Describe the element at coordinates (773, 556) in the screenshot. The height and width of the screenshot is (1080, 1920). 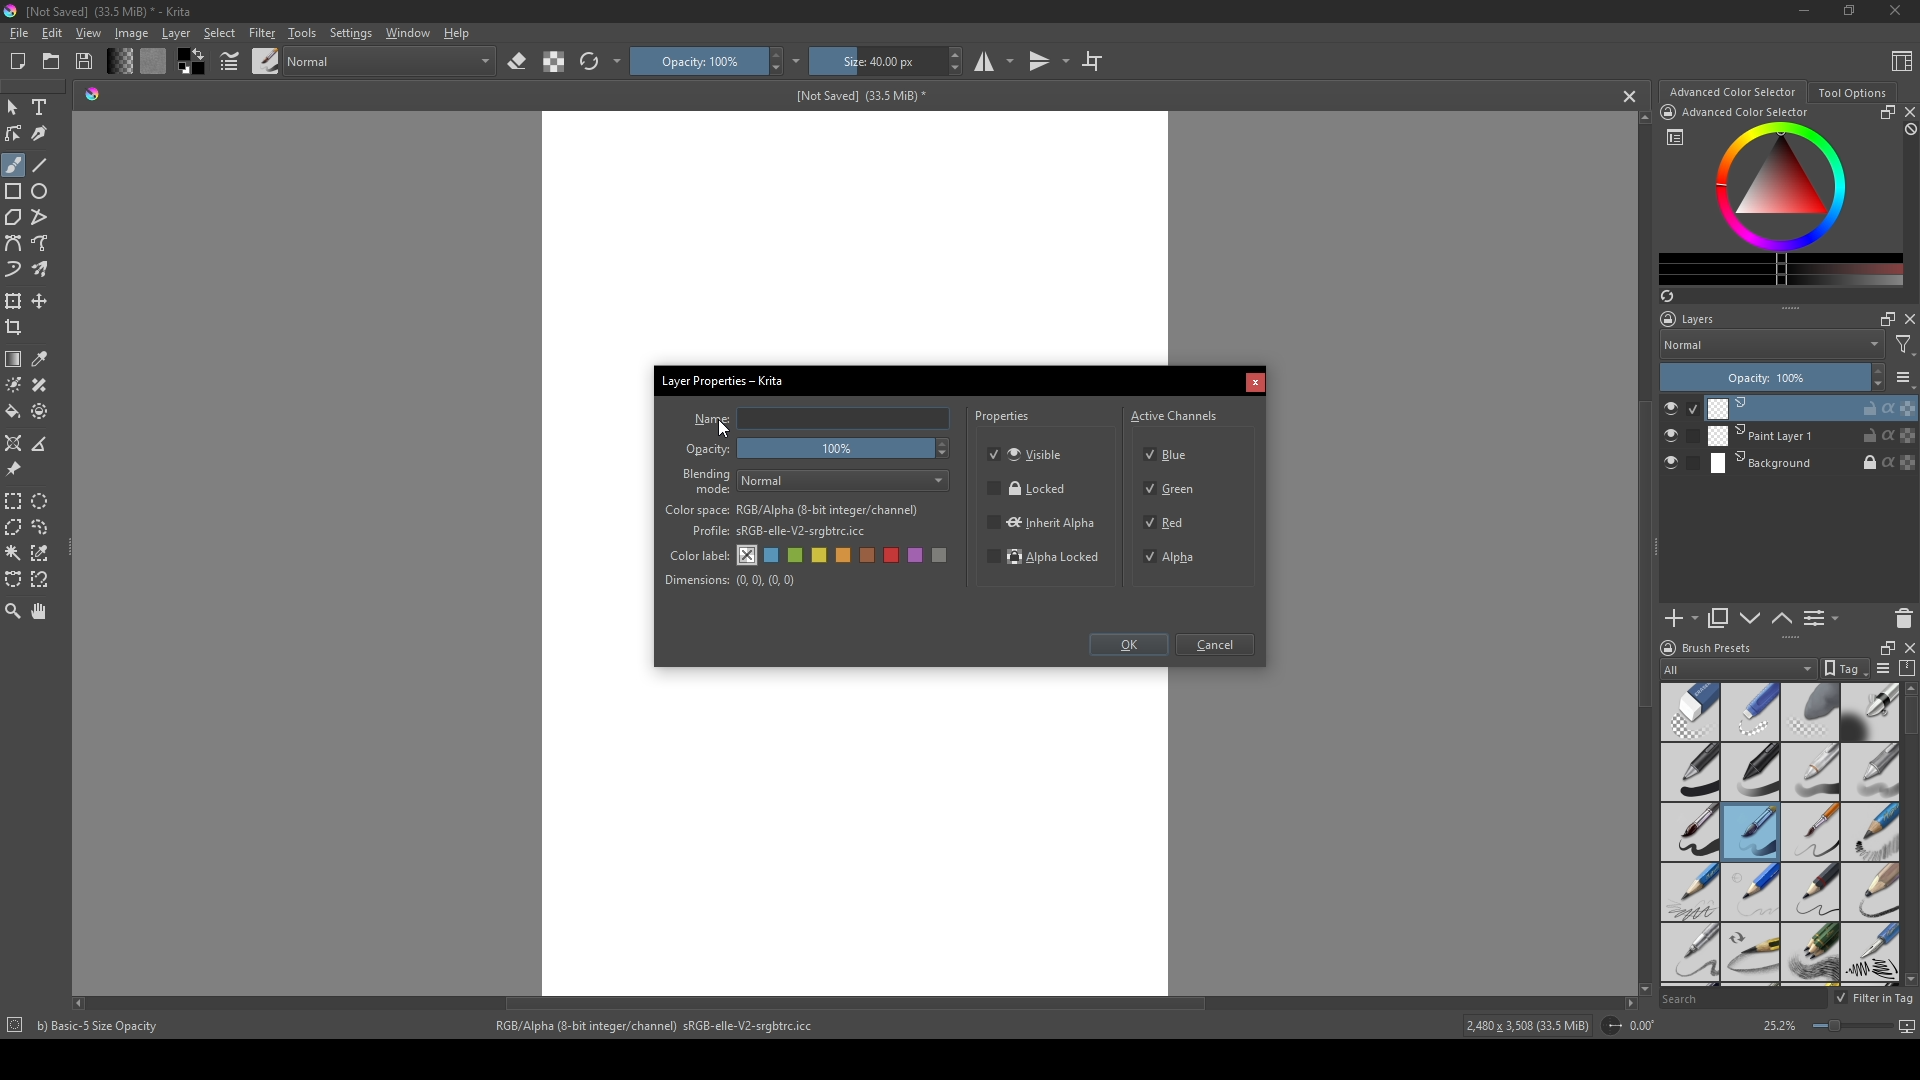
I see `blue` at that location.